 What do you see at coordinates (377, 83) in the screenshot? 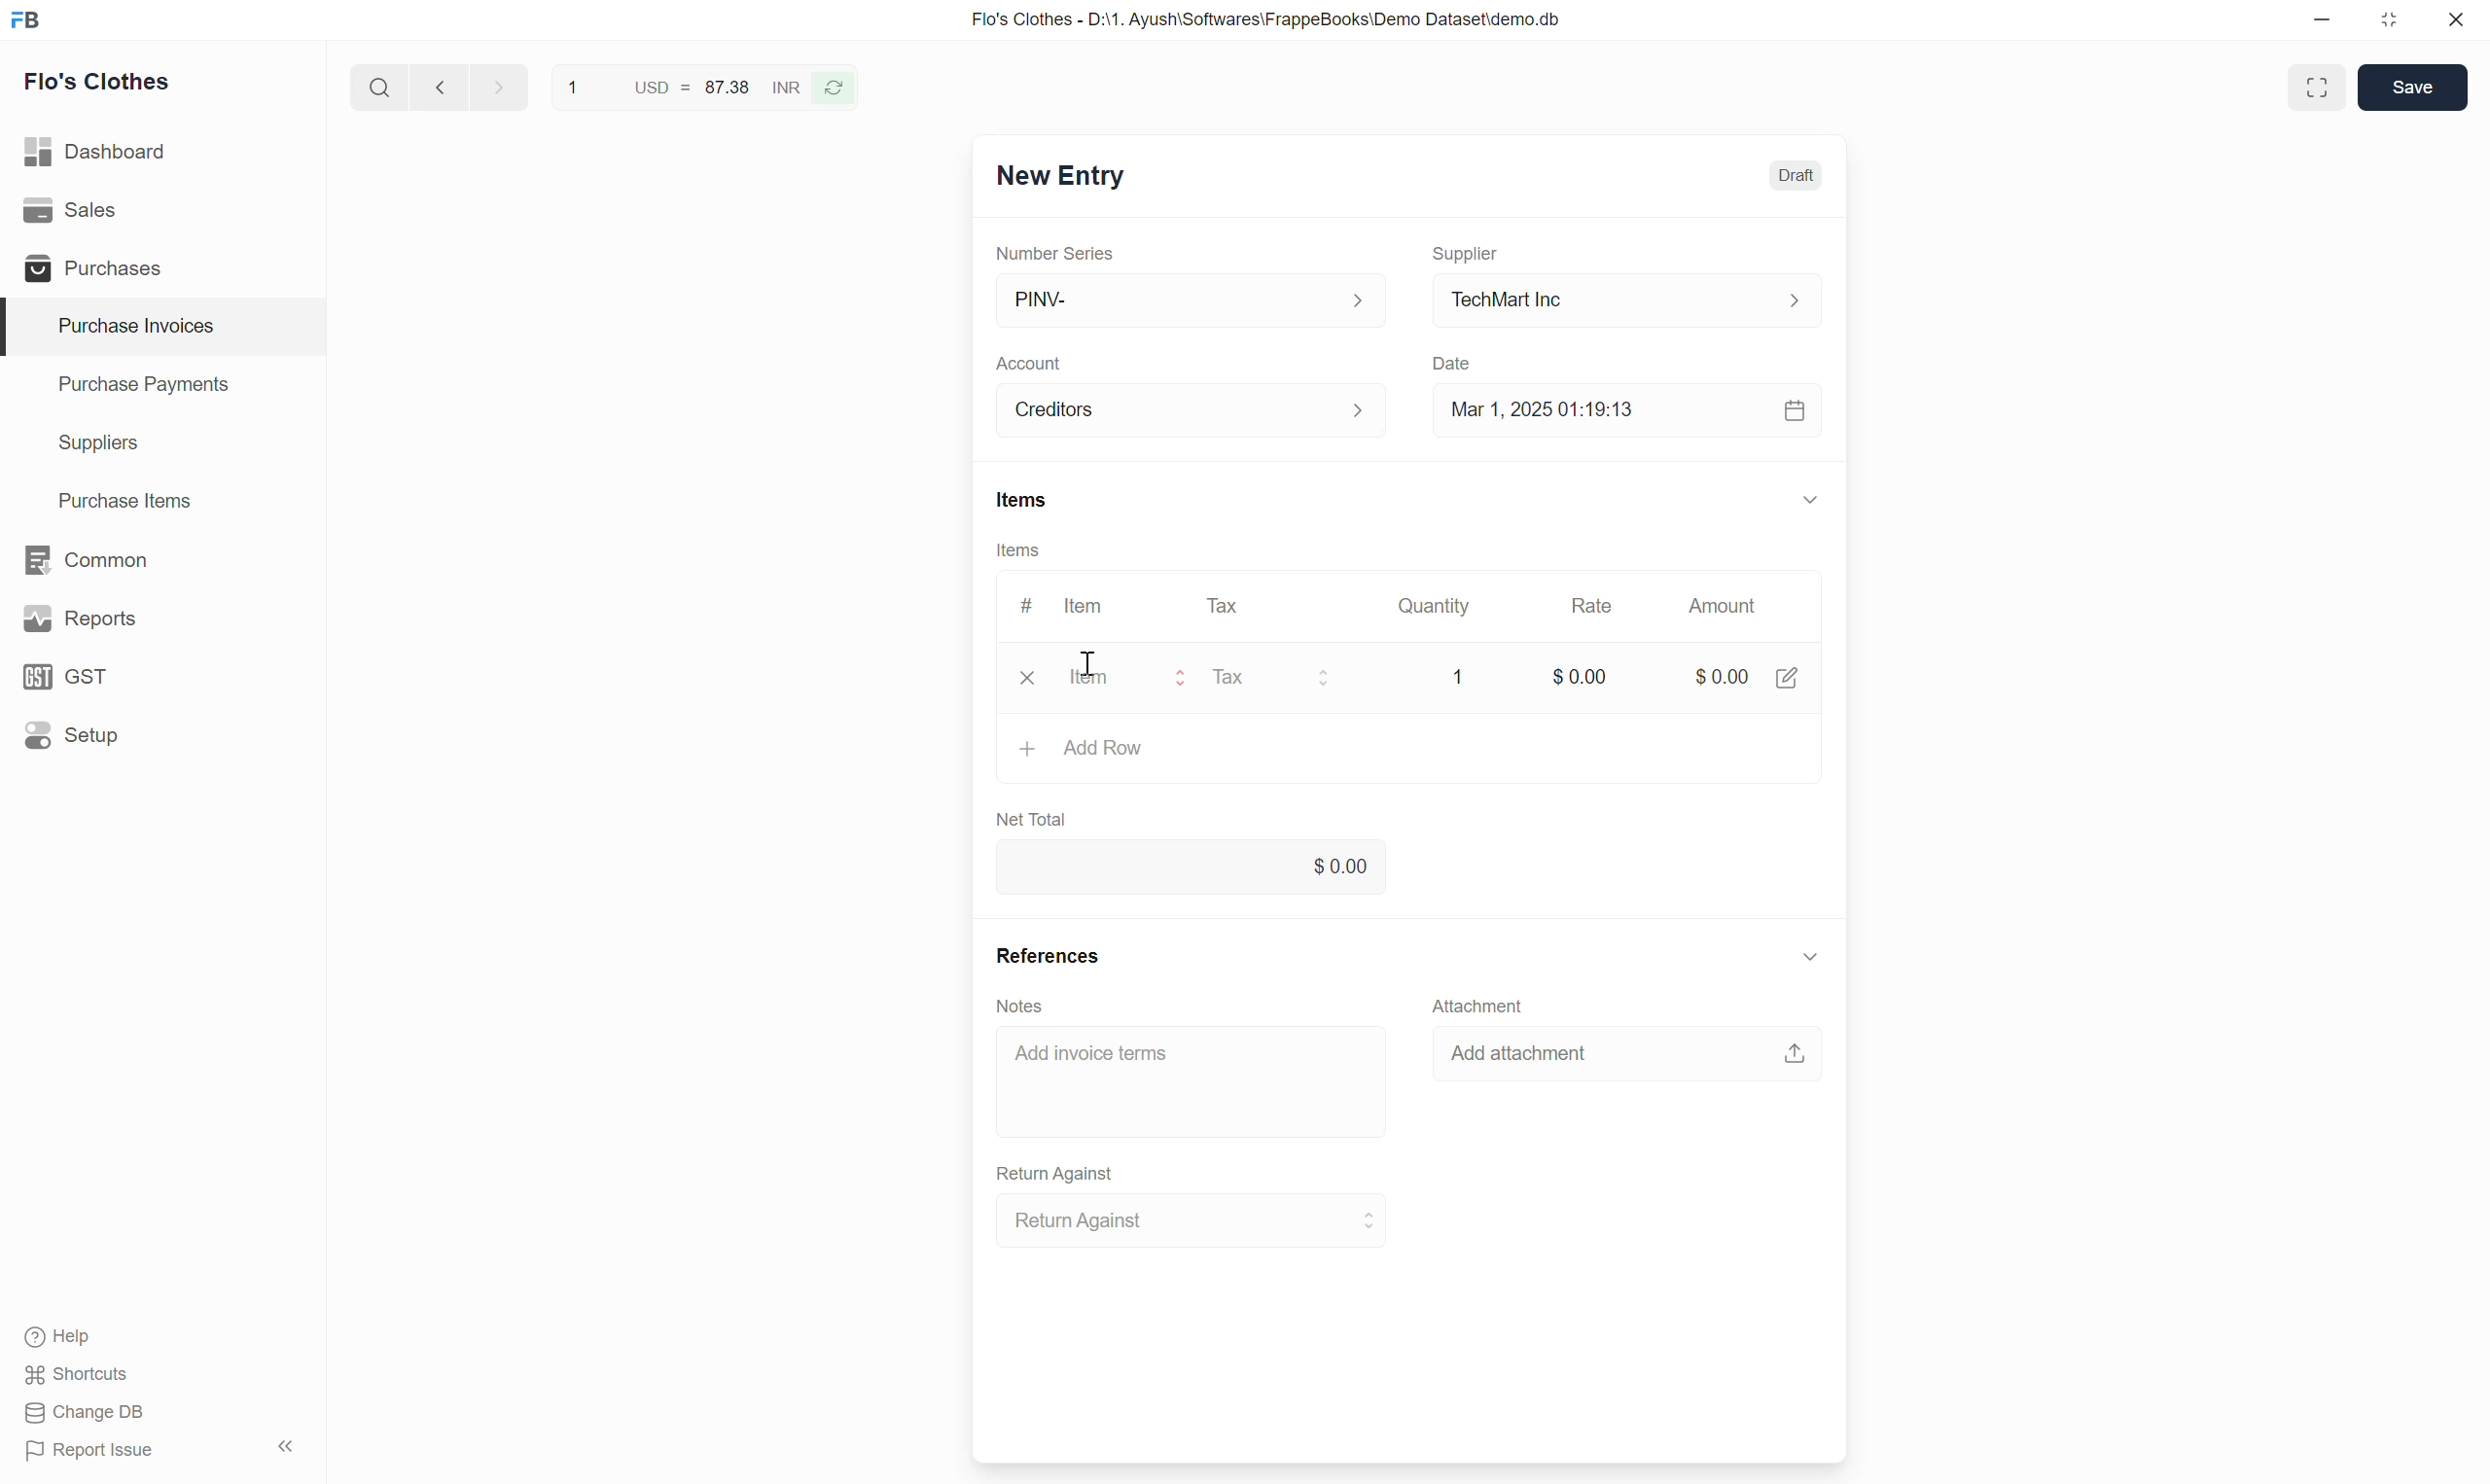
I see `search` at bounding box center [377, 83].